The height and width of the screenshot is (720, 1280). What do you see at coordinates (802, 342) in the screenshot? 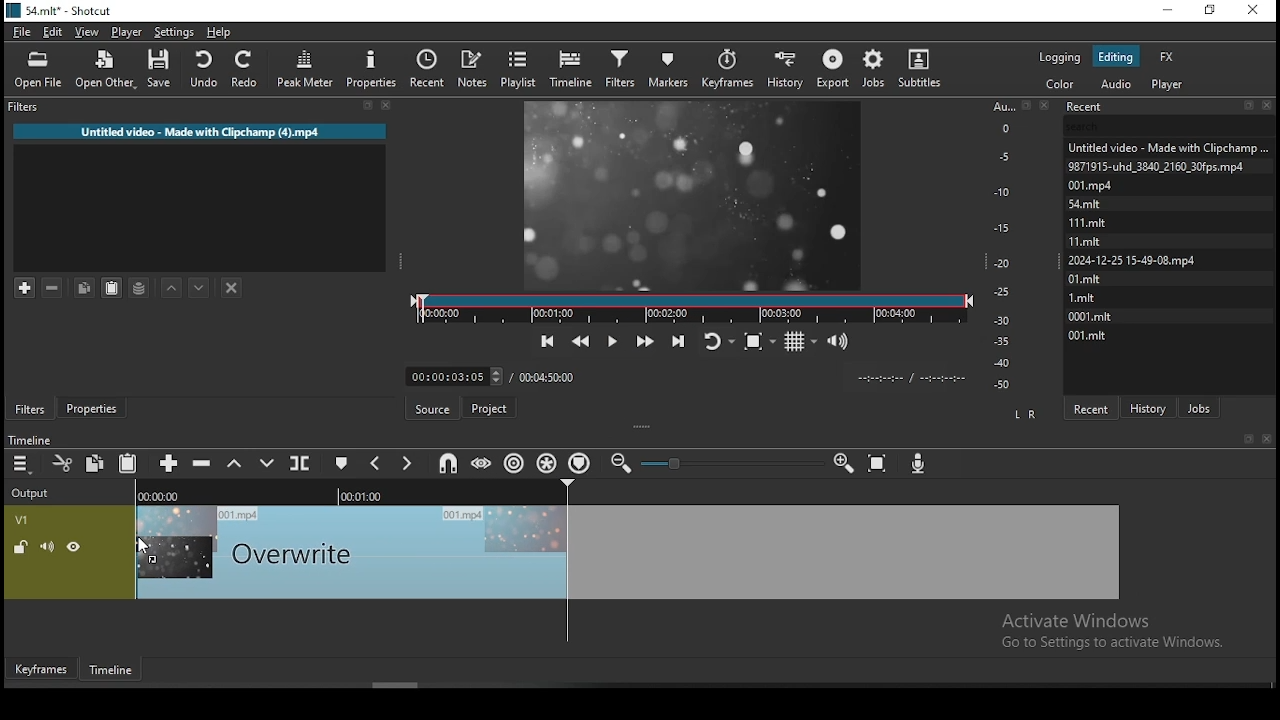
I see `toggle grid display on the player` at bounding box center [802, 342].